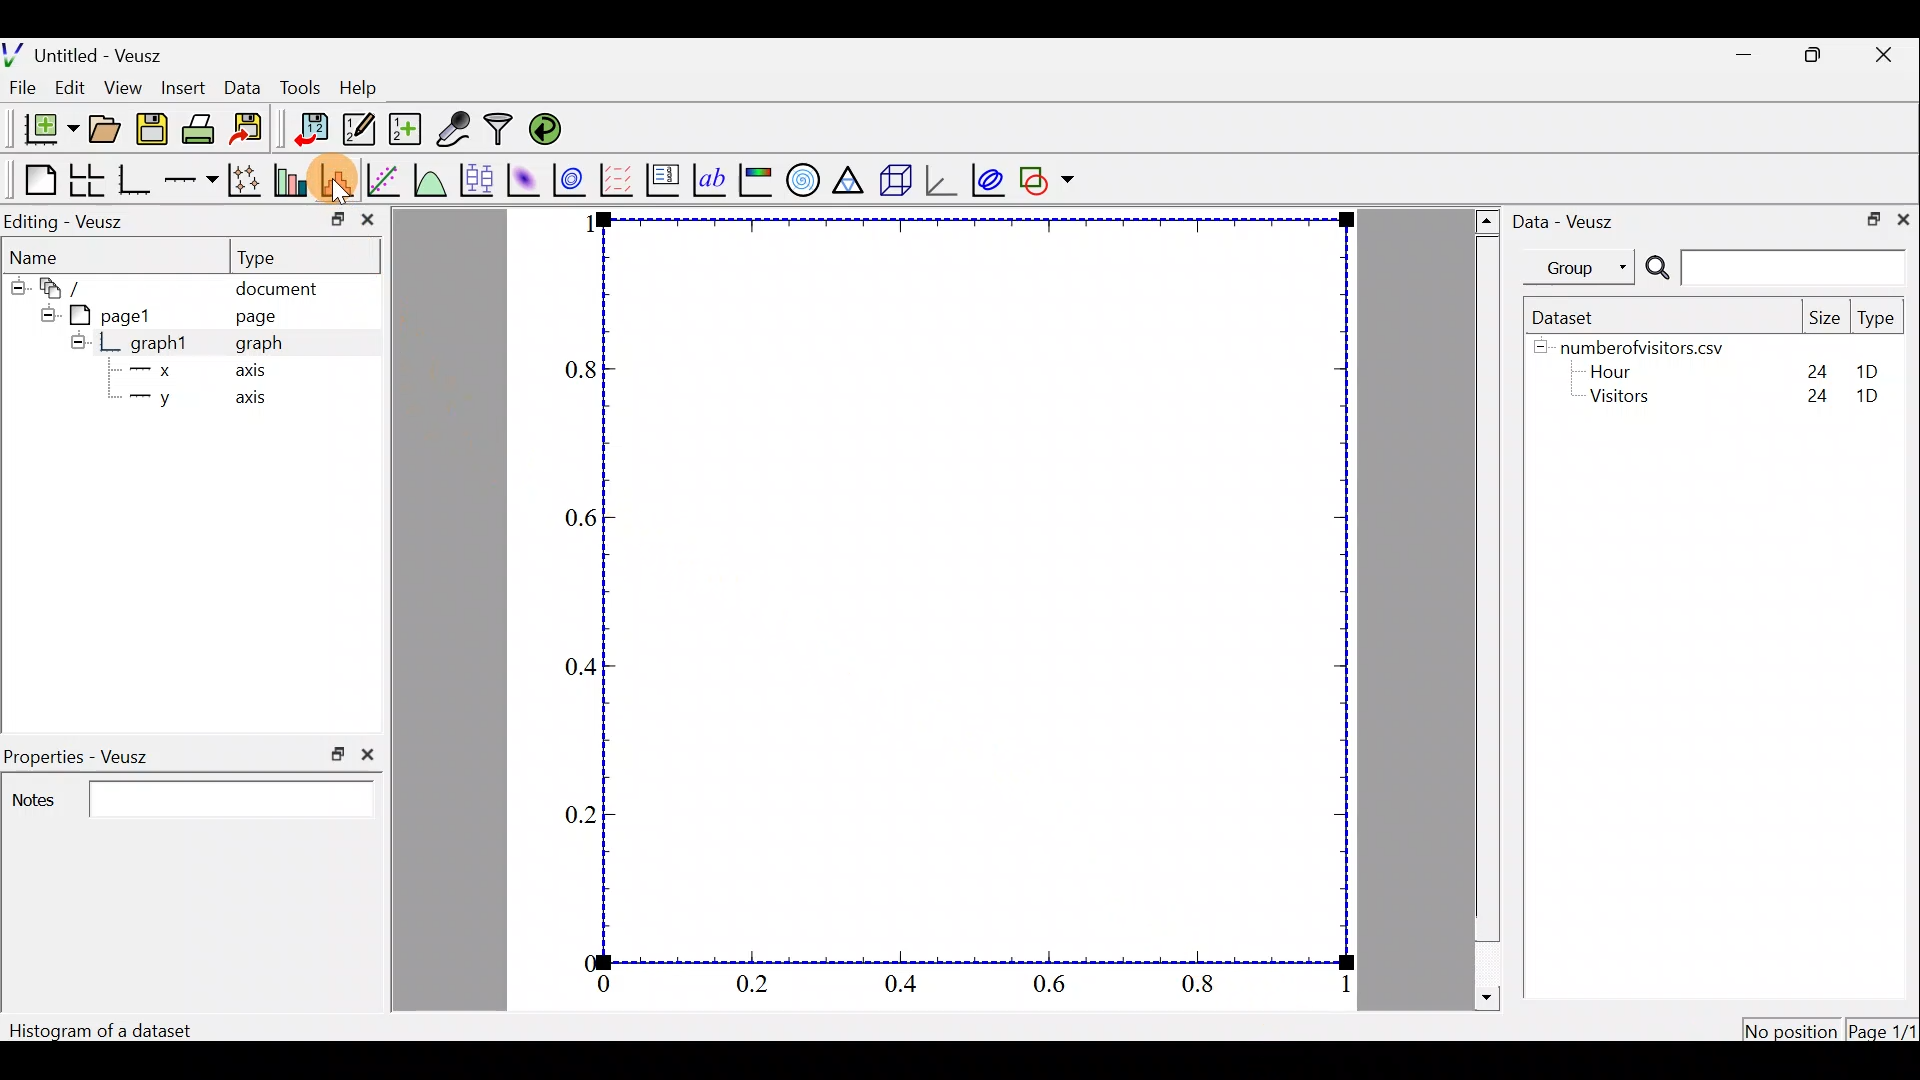  I want to click on Graph, so click(973, 591).